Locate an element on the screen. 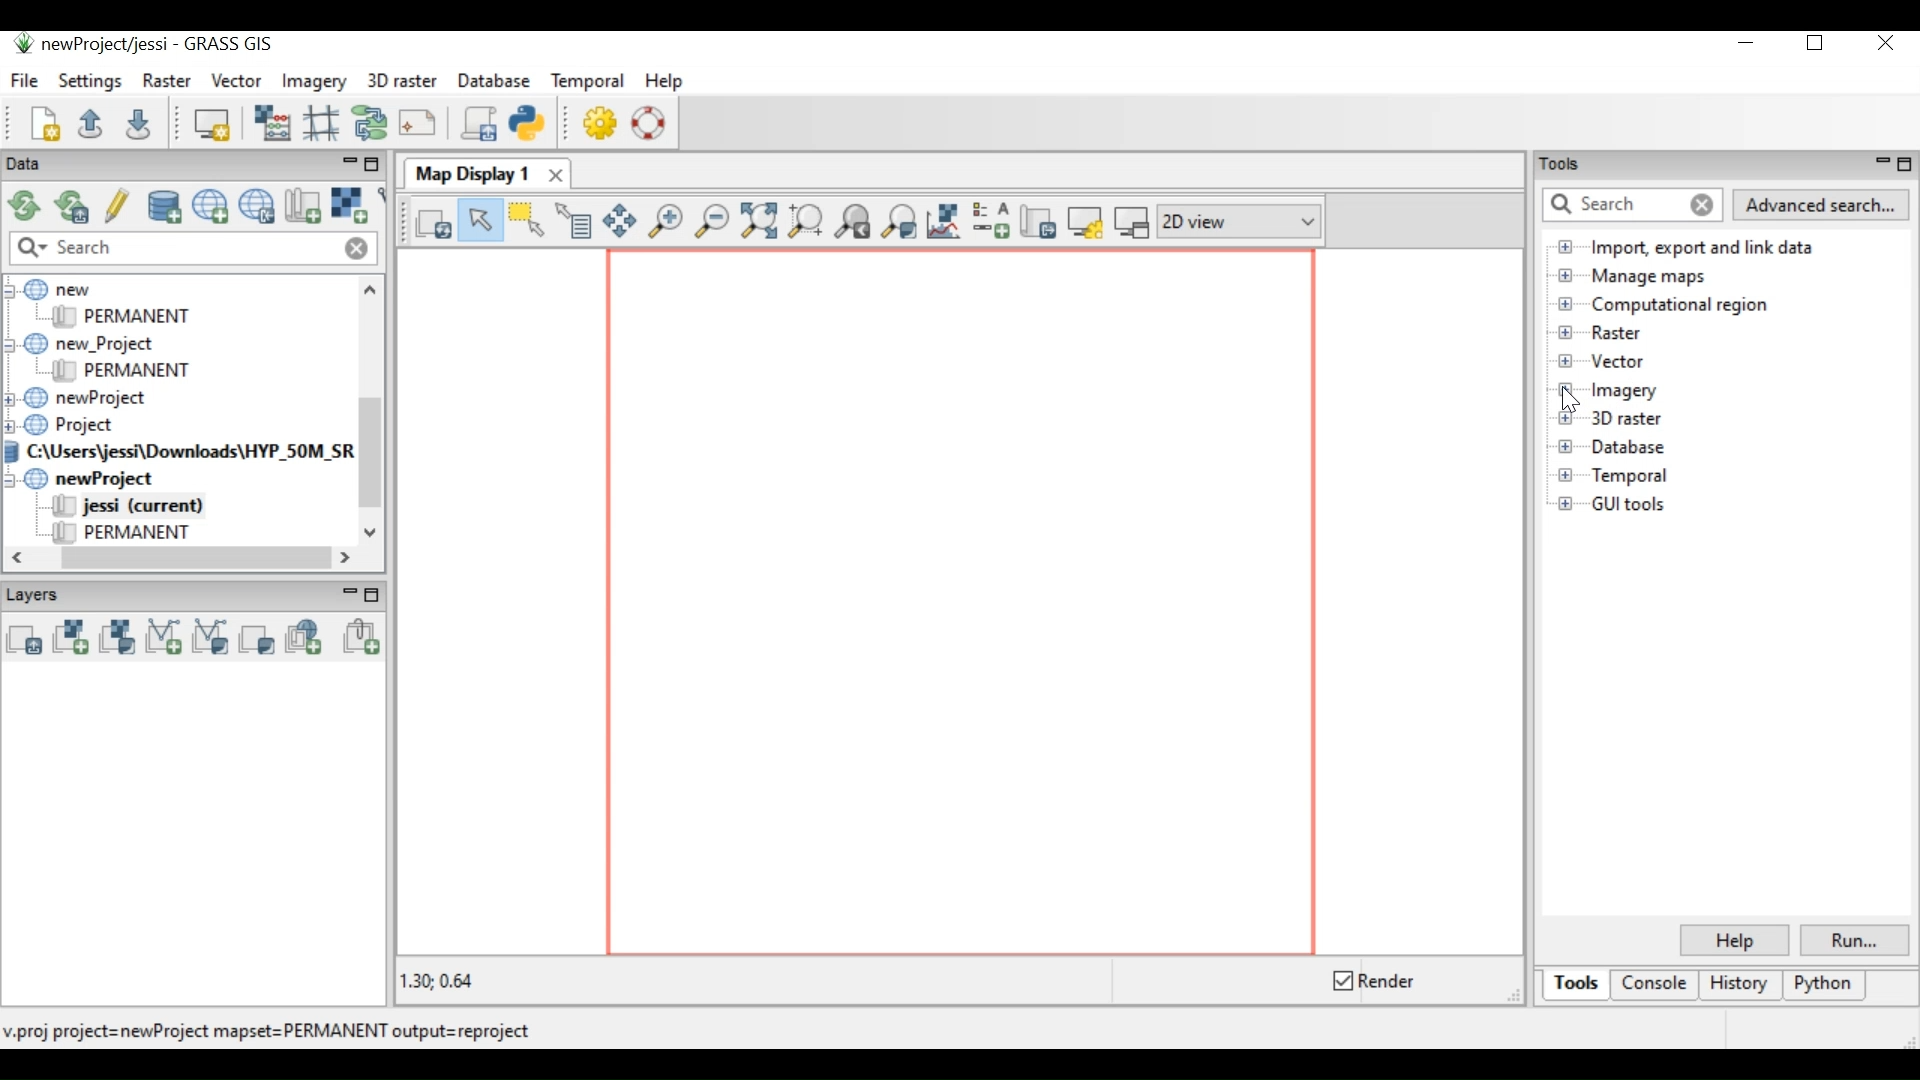  Reload GRASS project is located at coordinates (23, 206).